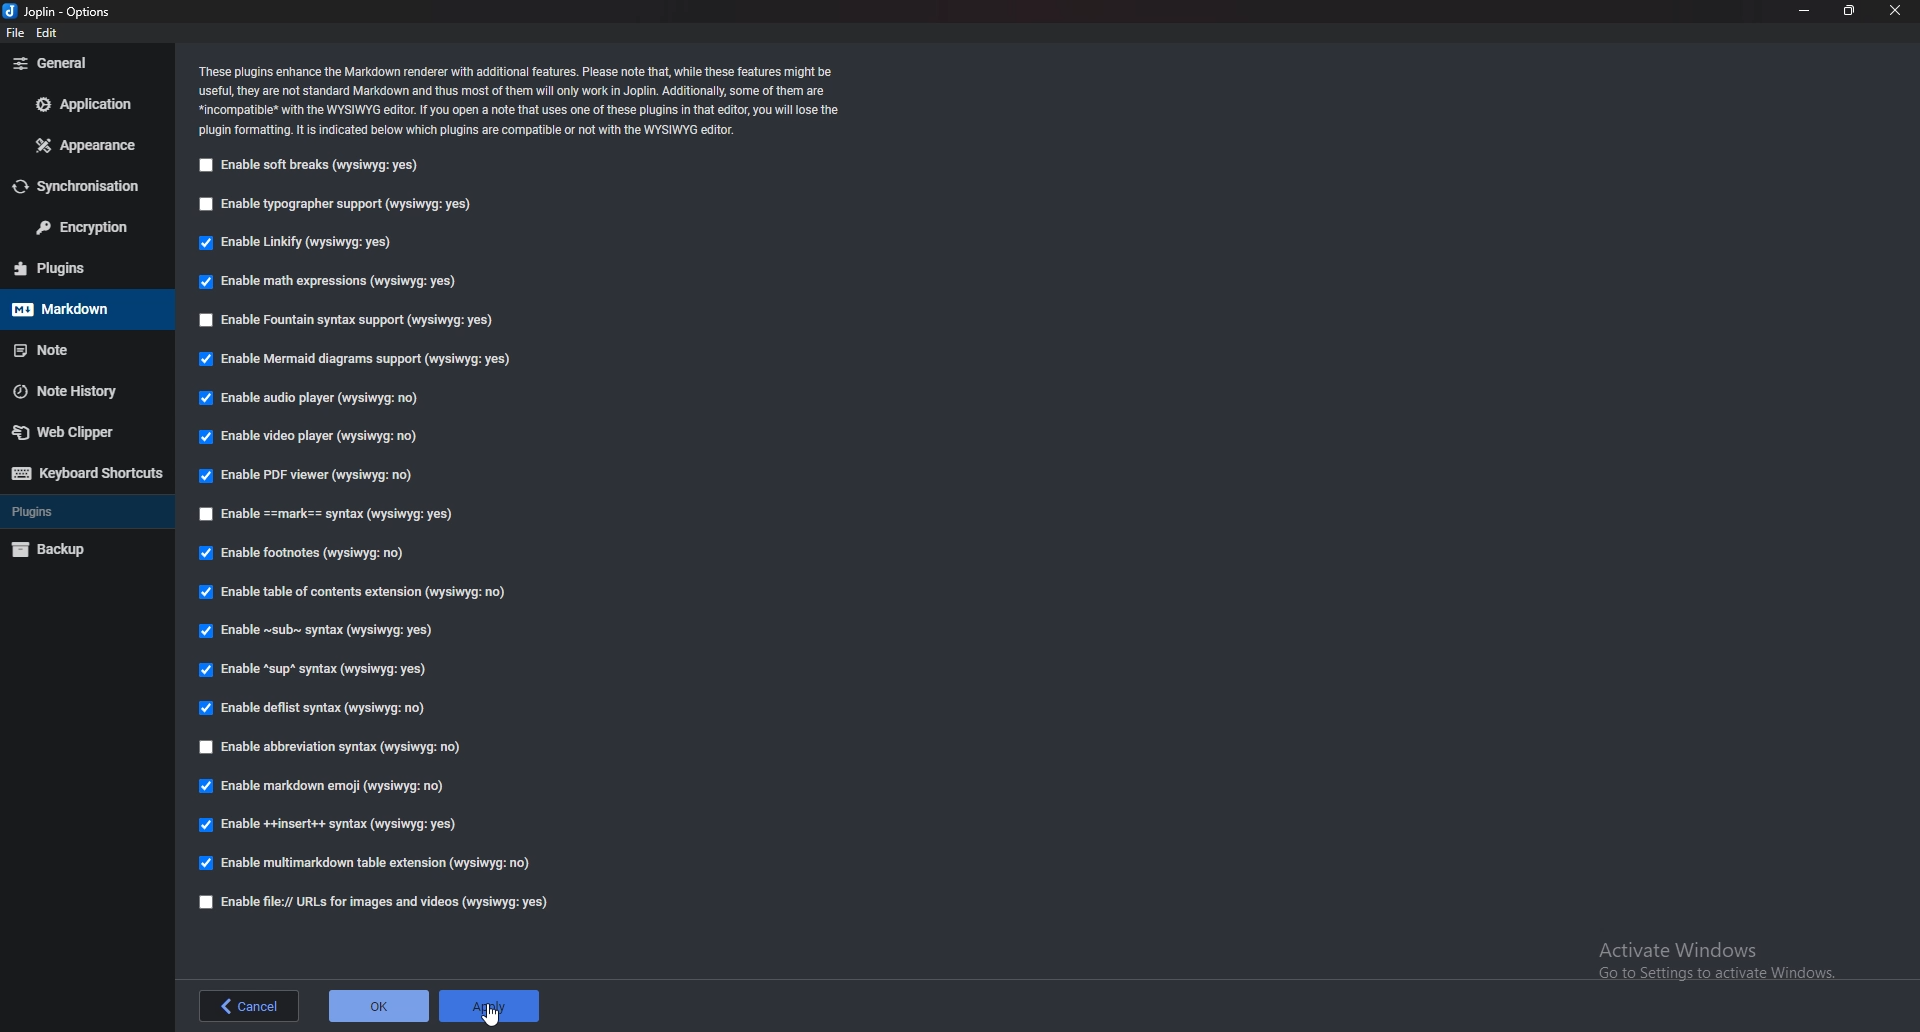 This screenshot has height=1032, width=1920. What do you see at coordinates (48, 32) in the screenshot?
I see `edit` at bounding box center [48, 32].